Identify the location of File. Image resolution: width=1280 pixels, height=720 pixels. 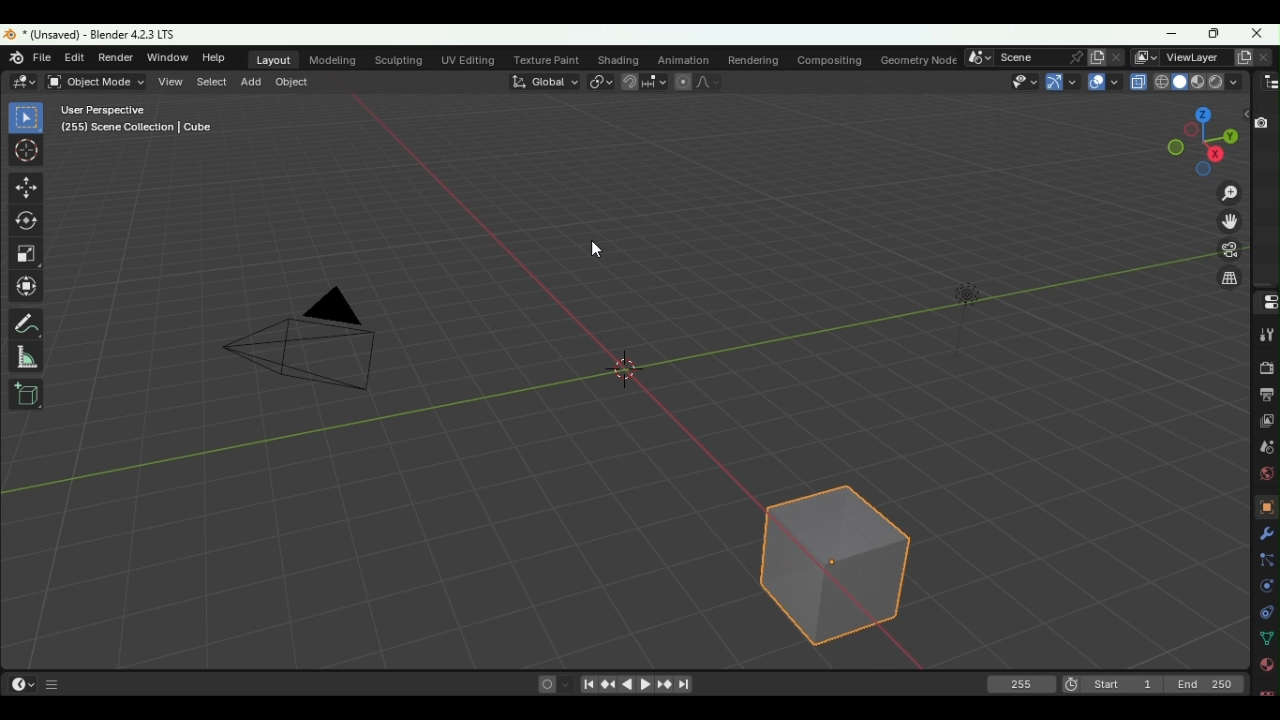
(44, 58).